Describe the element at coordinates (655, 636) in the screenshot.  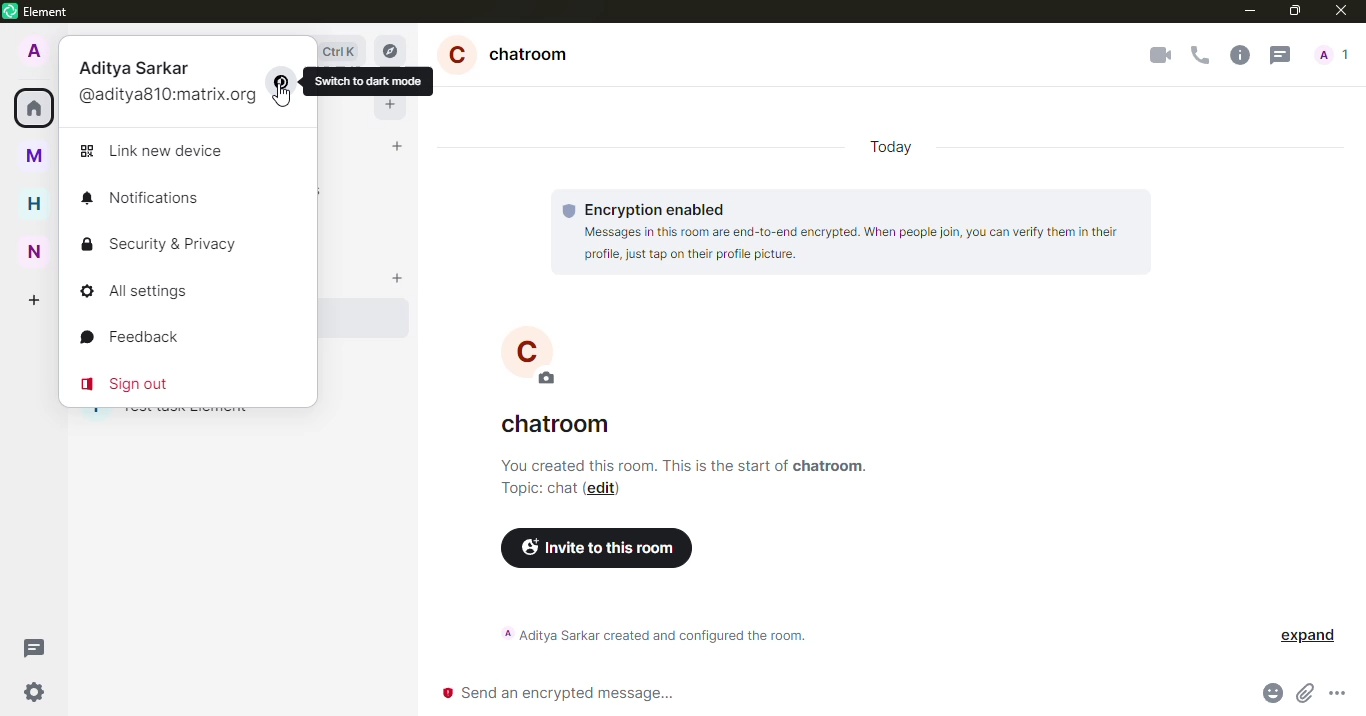
I see `aditya sarkar created and configured the room` at that location.